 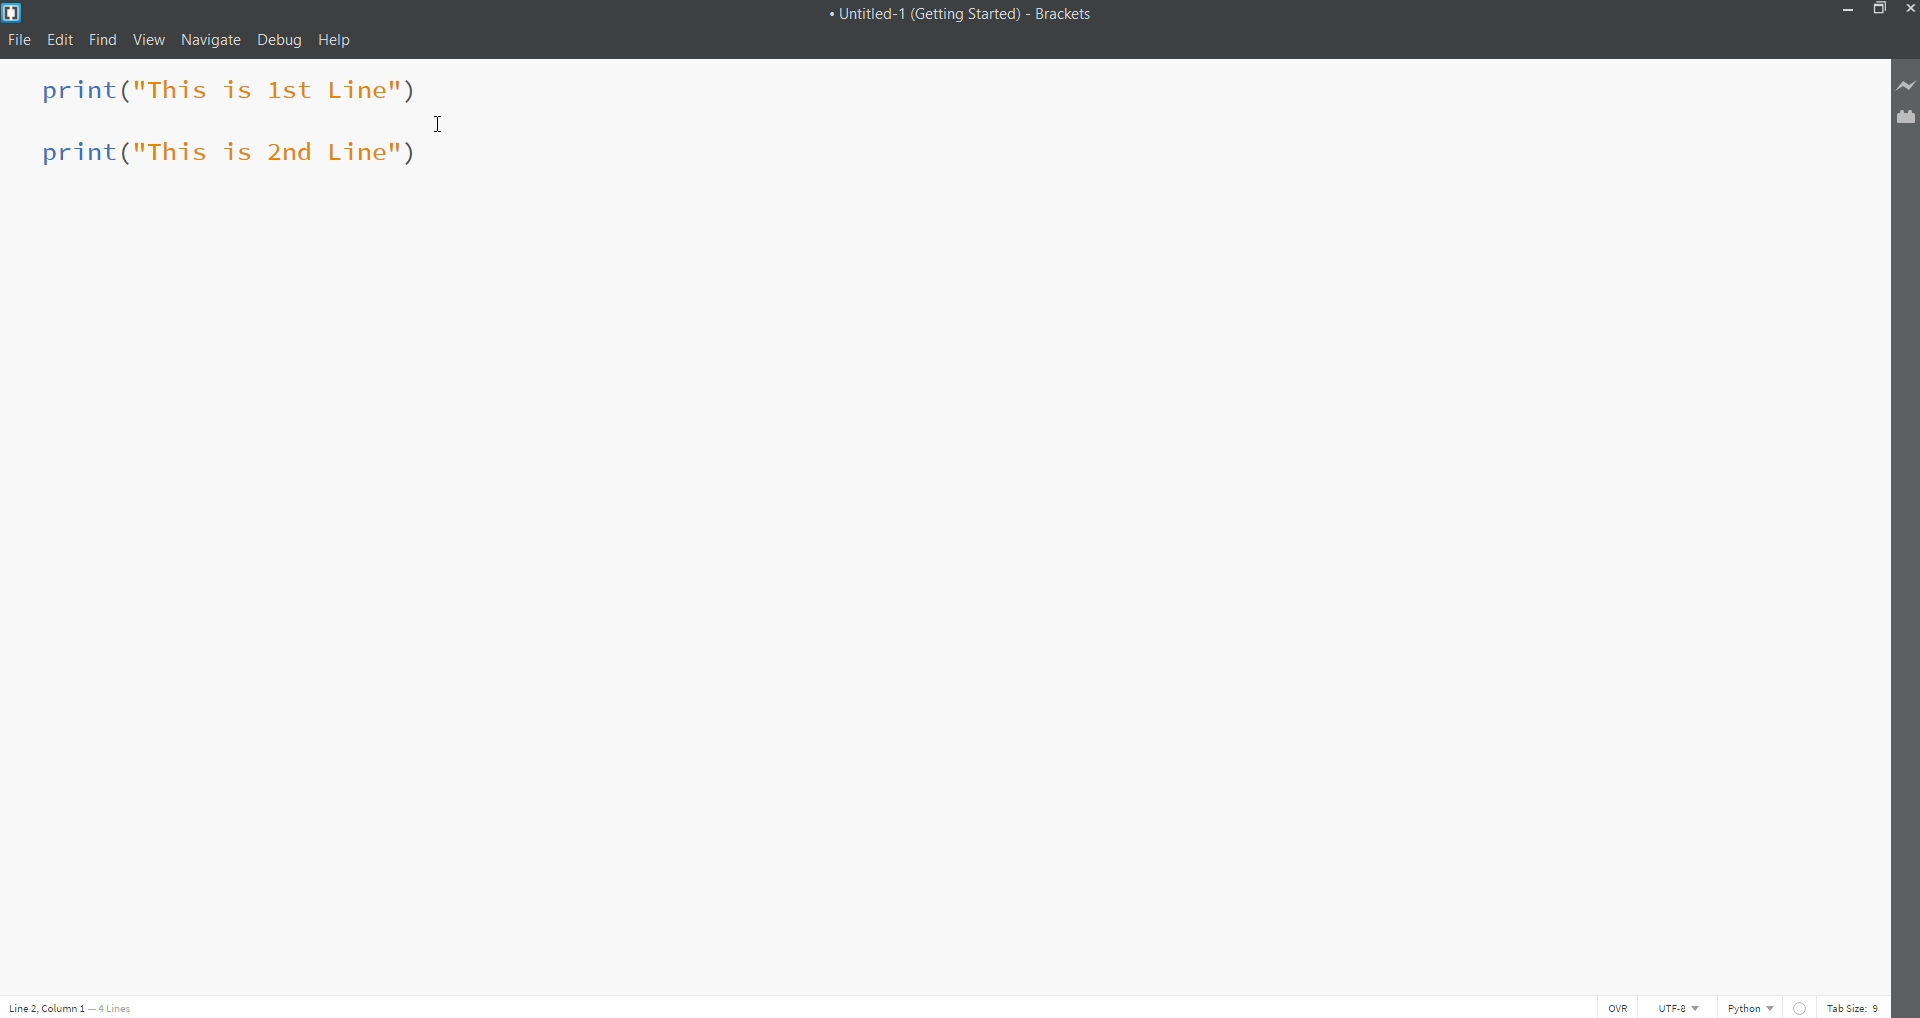 I want to click on Maximize, so click(x=1881, y=10).